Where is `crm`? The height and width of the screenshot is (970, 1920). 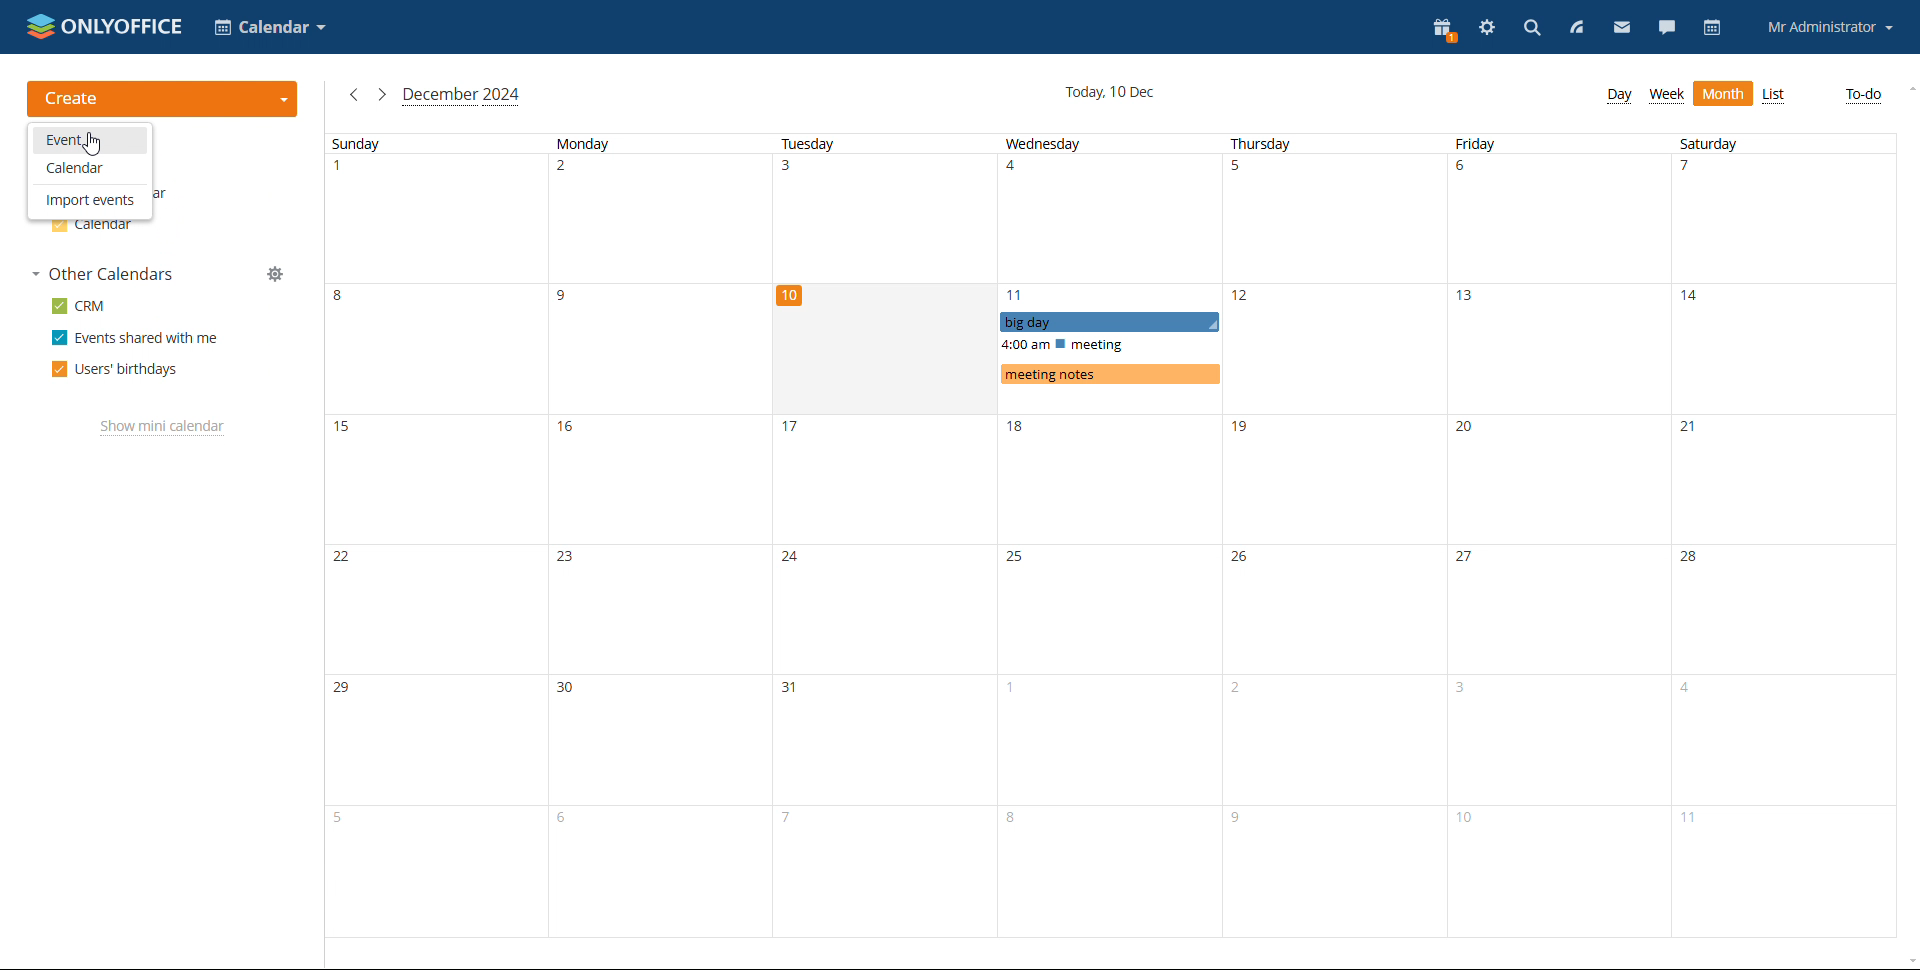
crm is located at coordinates (79, 306).